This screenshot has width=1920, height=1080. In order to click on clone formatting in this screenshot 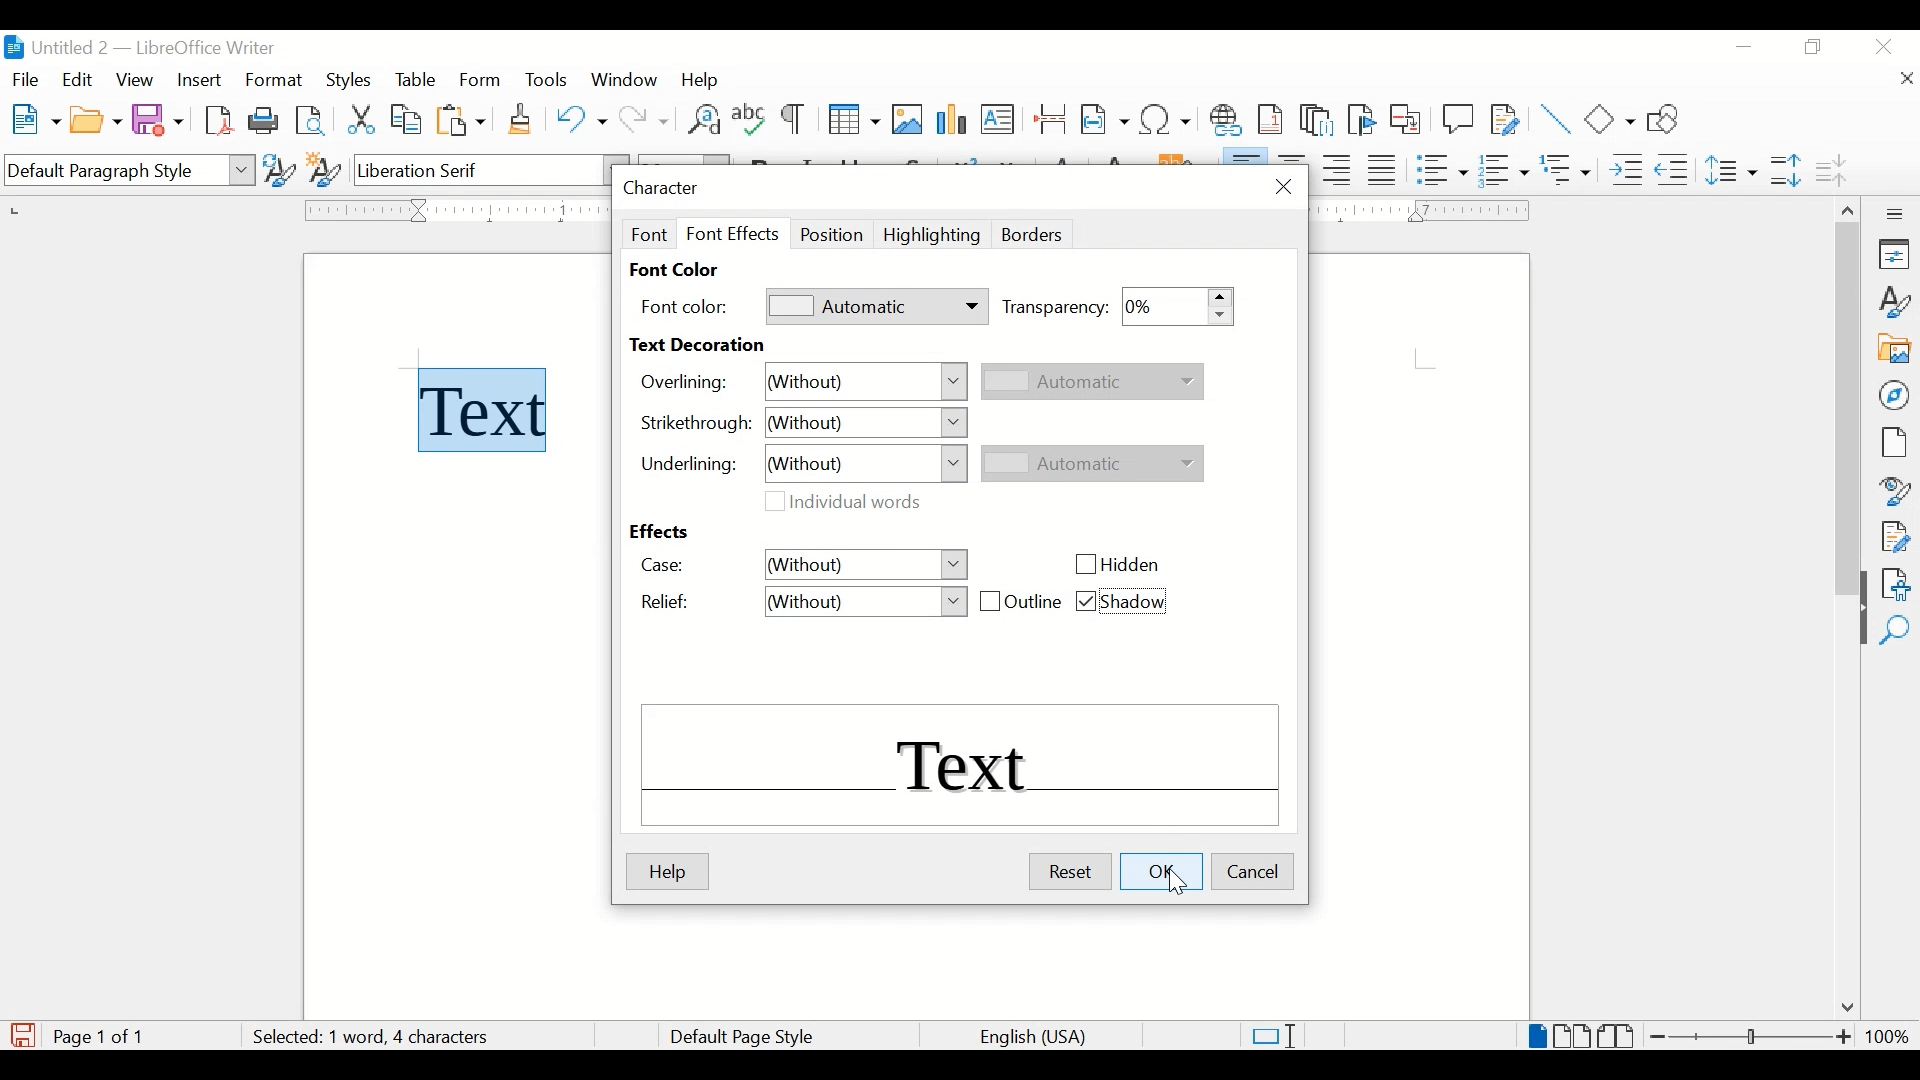, I will do `click(522, 120)`.